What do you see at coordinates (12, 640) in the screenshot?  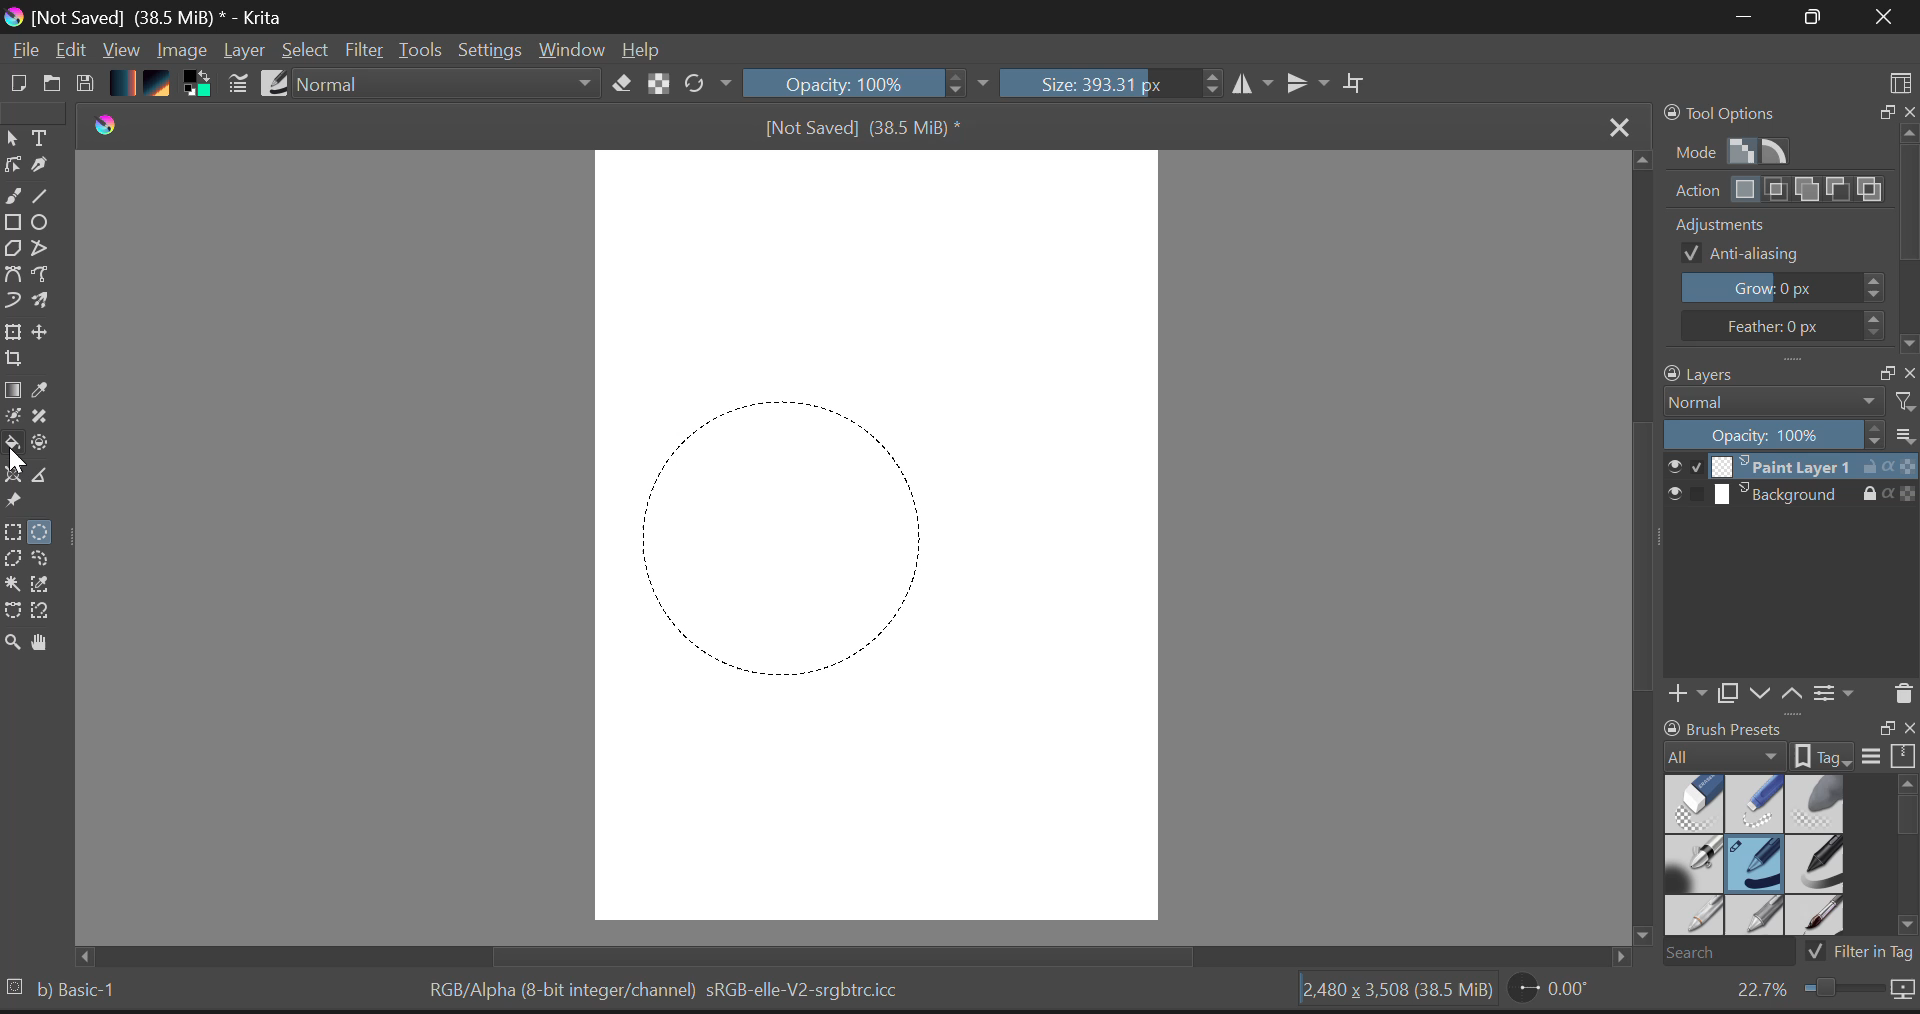 I see `Zoom` at bounding box center [12, 640].